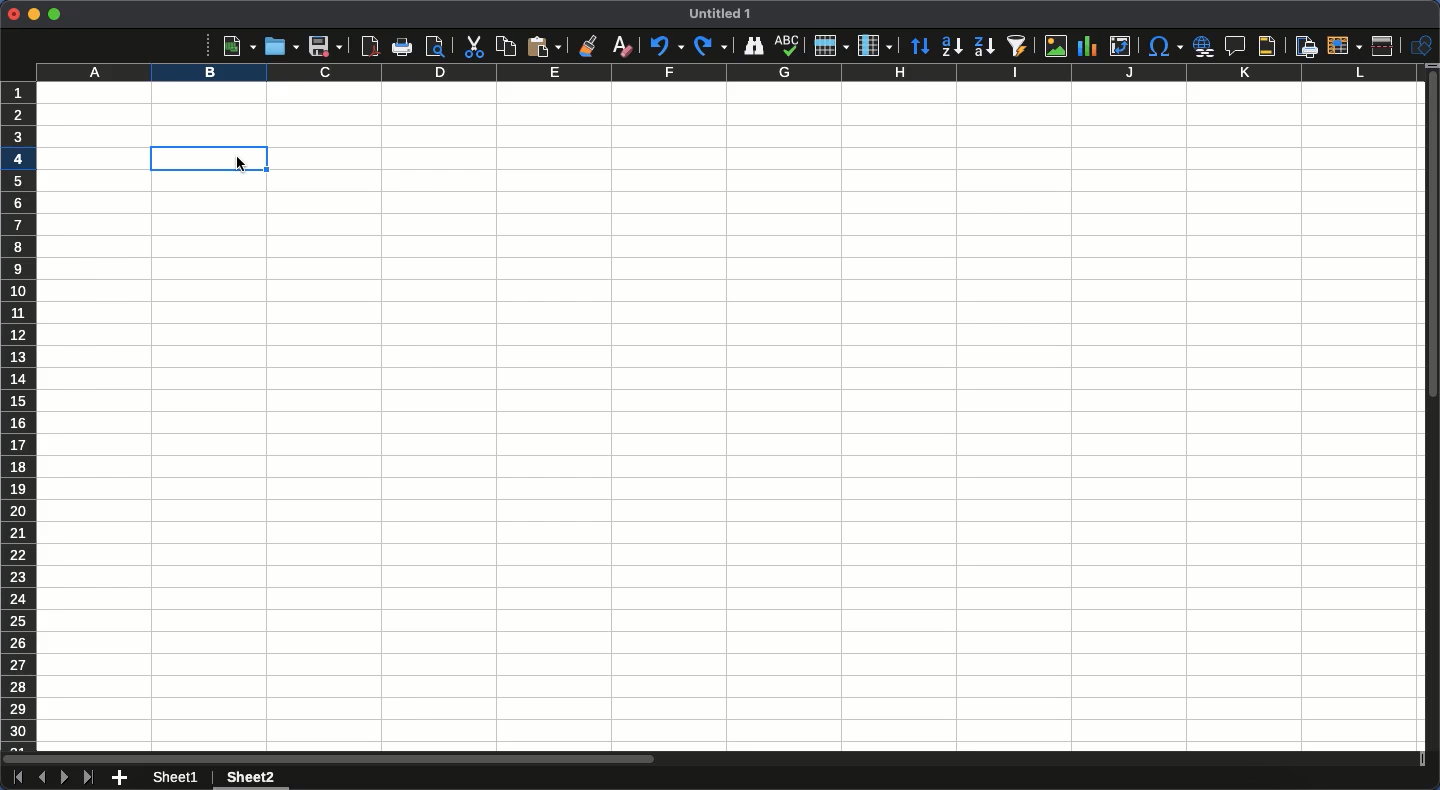 The height and width of the screenshot is (790, 1440). I want to click on Open, so click(279, 45).